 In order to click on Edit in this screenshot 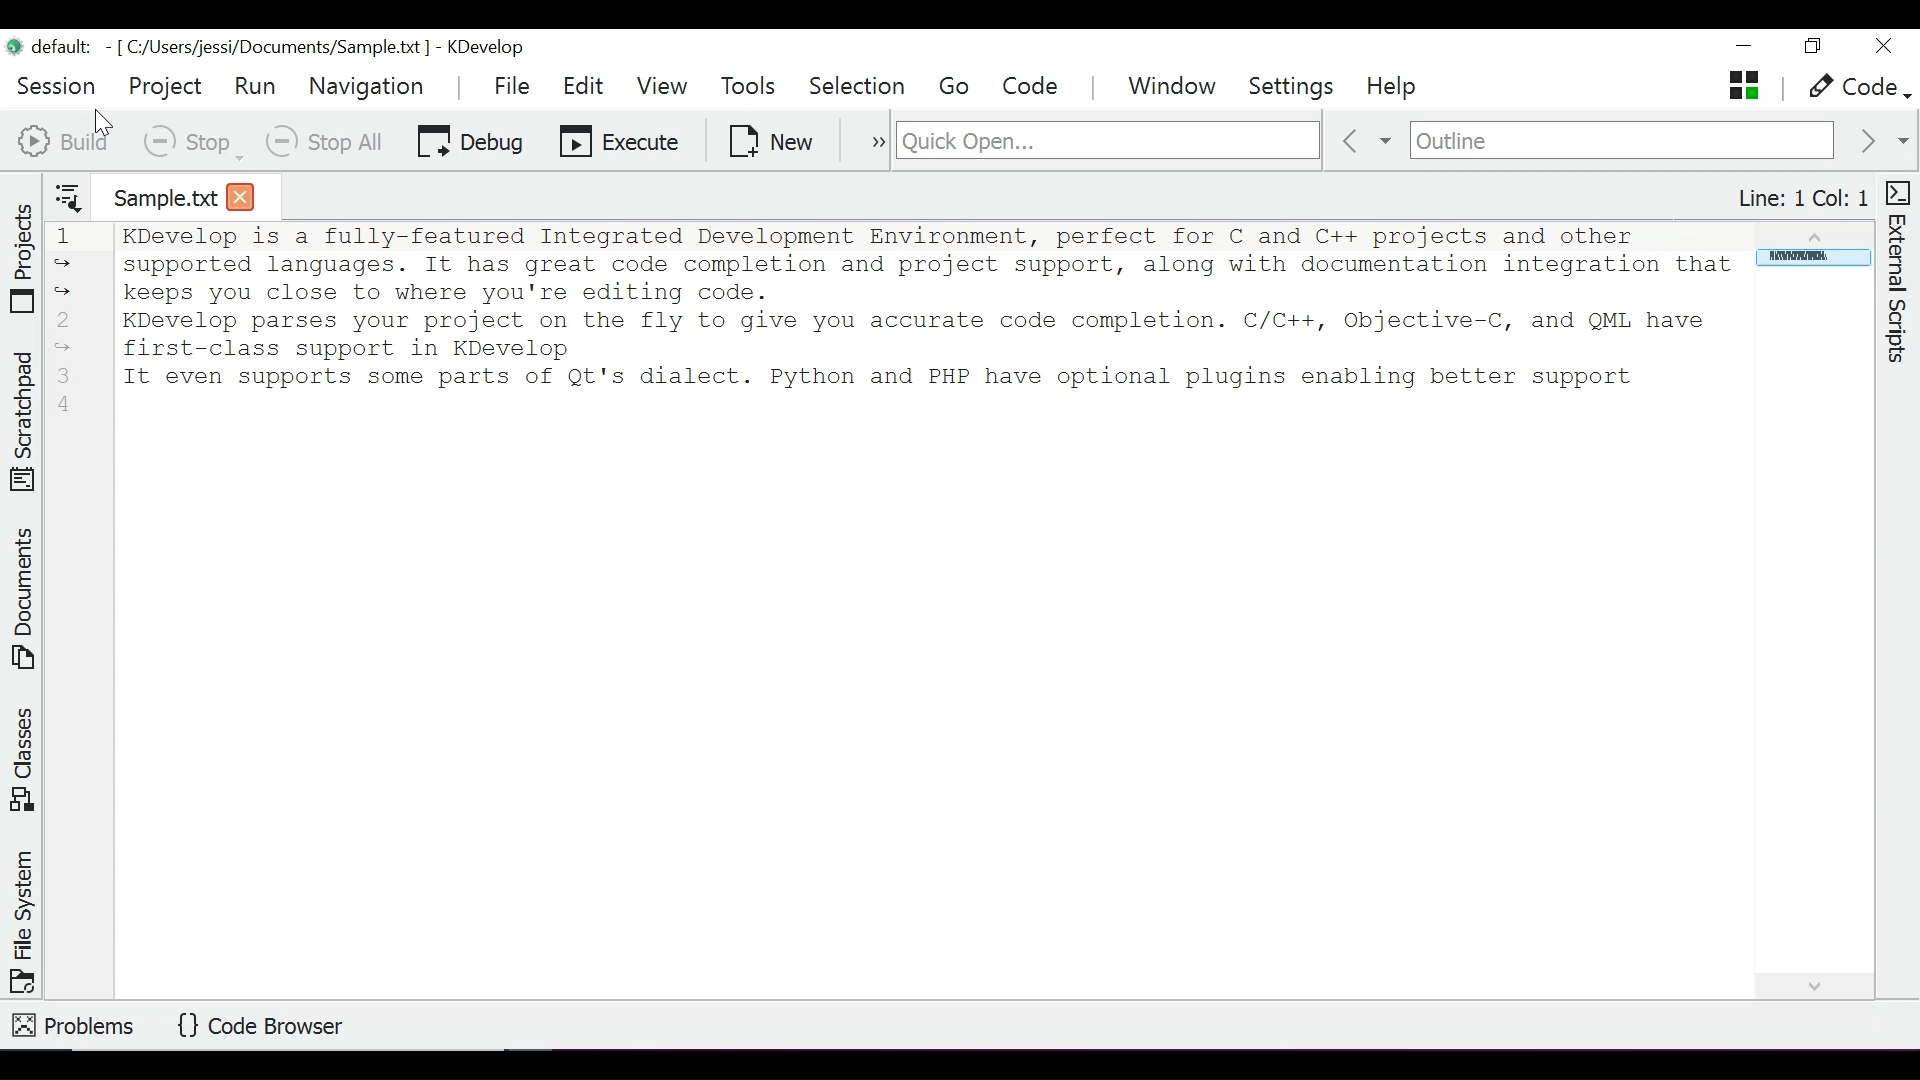, I will do `click(584, 88)`.